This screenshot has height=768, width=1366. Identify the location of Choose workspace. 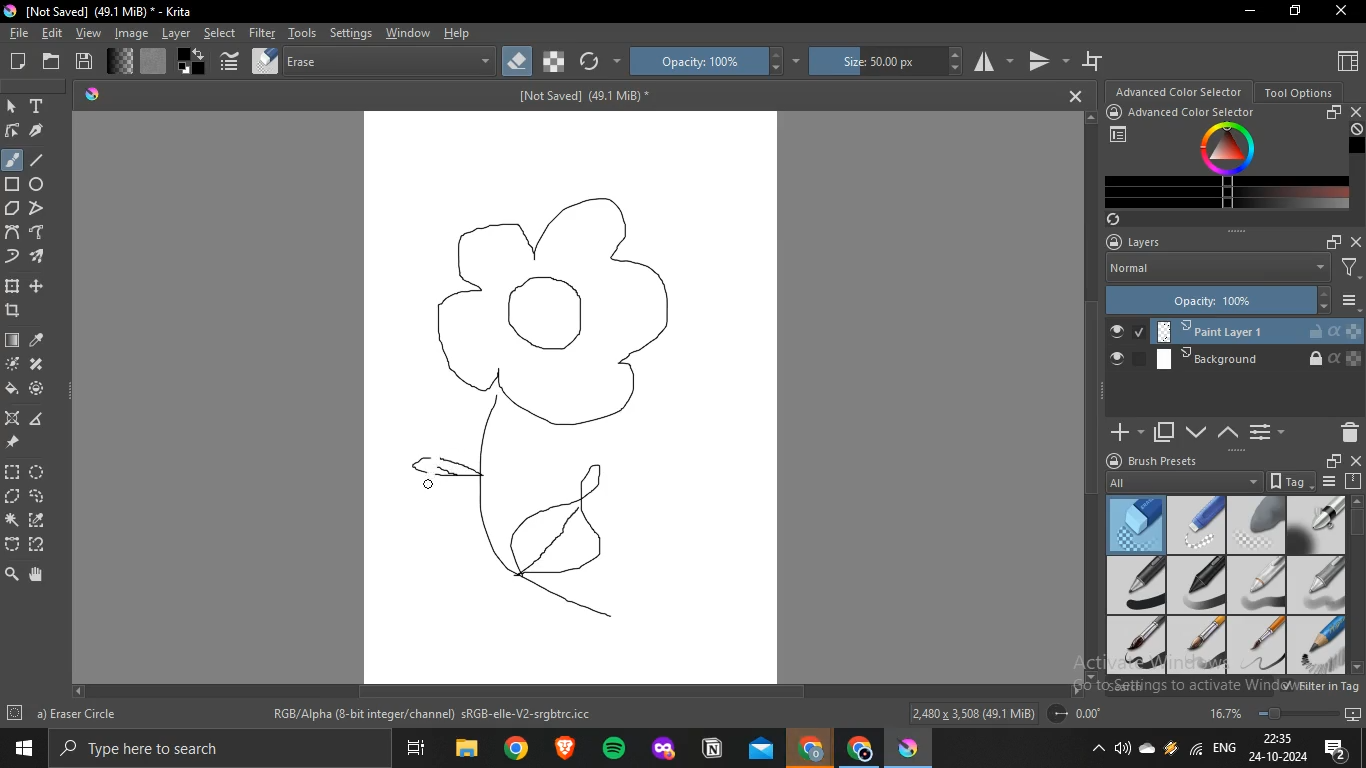
(1346, 60).